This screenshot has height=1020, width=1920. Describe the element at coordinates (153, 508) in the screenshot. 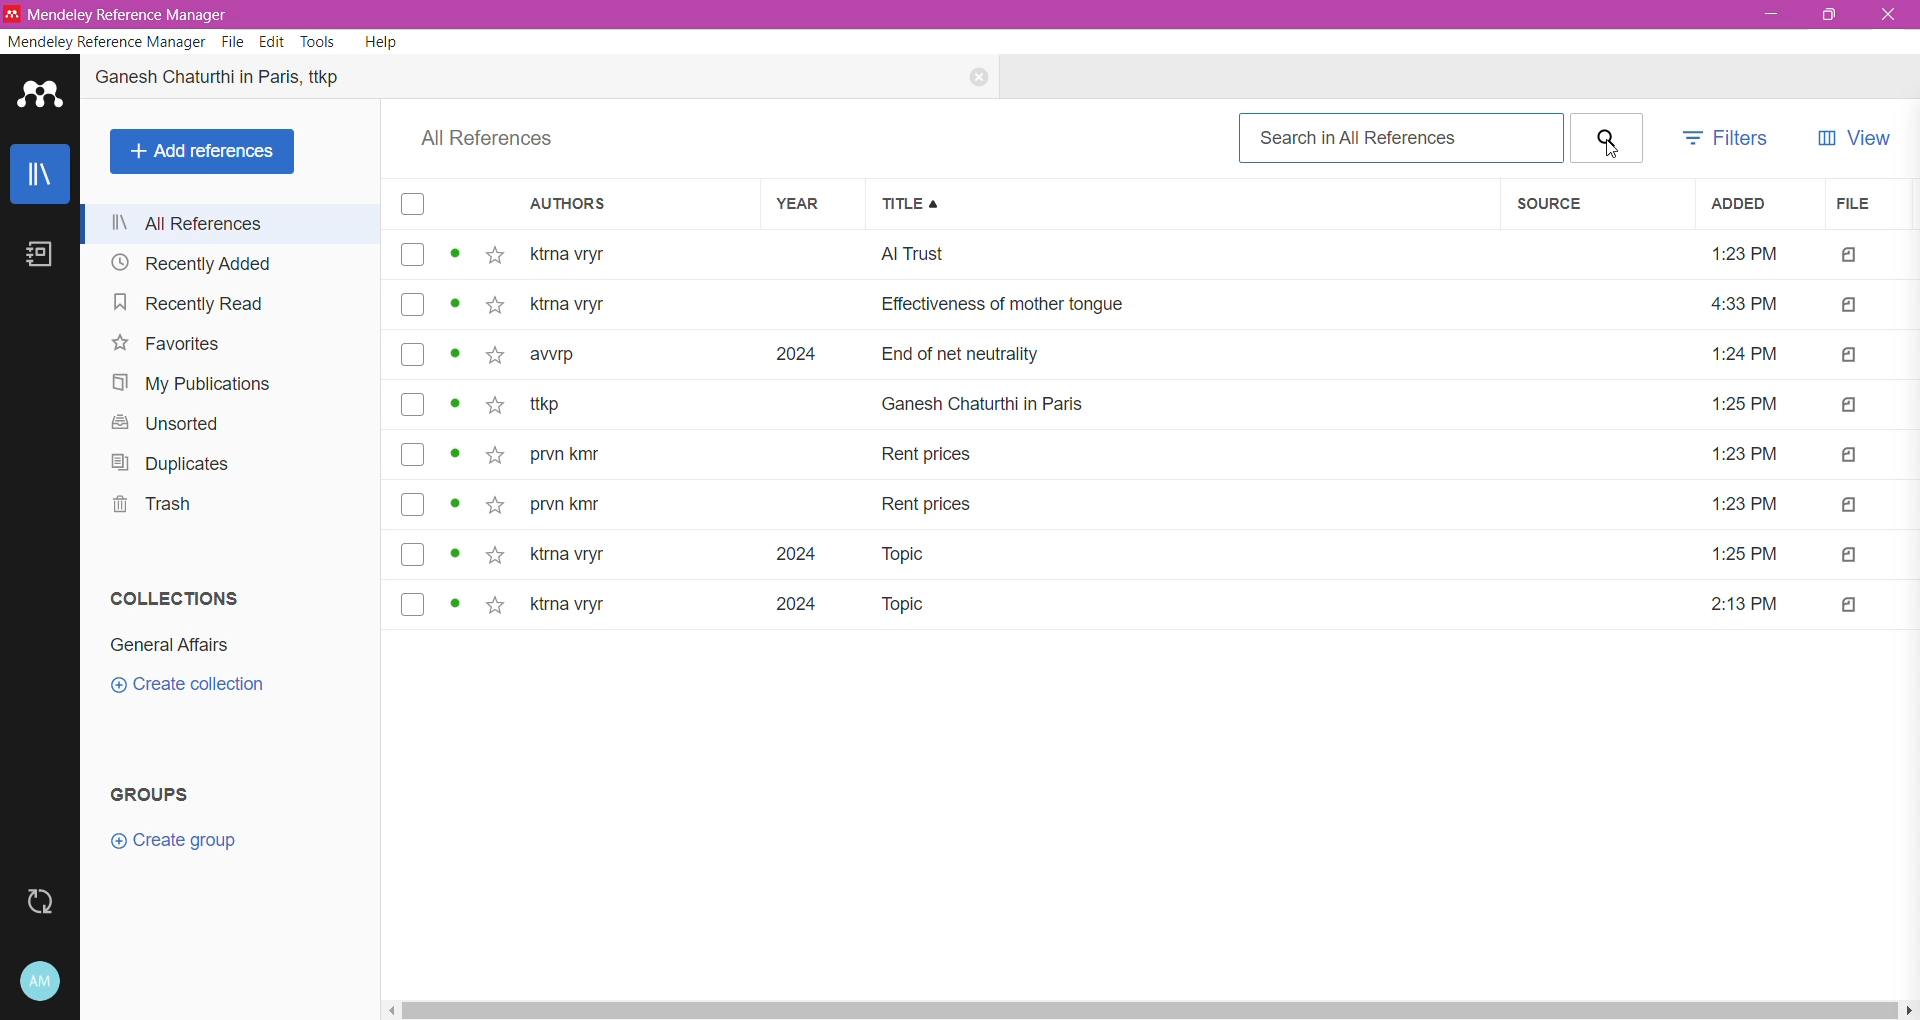

I see `Trash` at that location.